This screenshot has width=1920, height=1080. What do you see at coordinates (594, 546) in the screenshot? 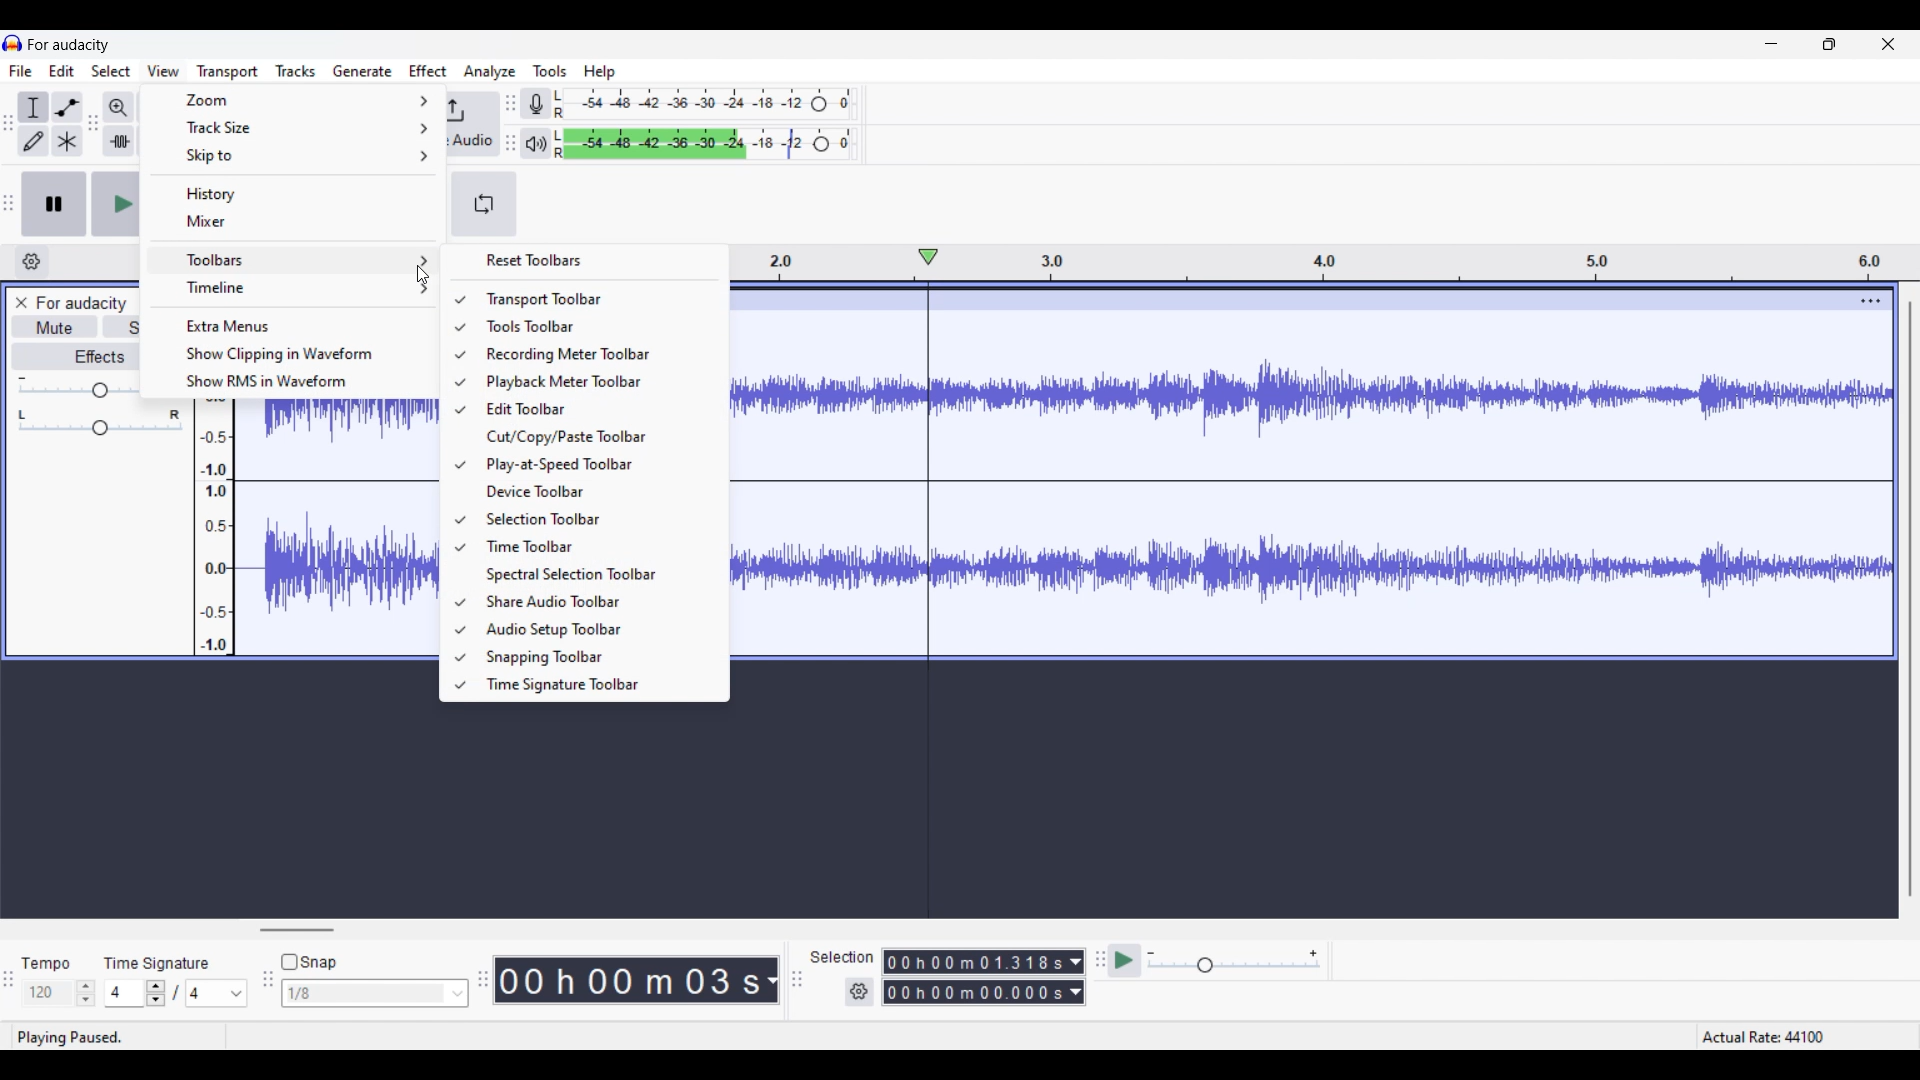
I see `Time toolbar` at bounding box center [594, 546].